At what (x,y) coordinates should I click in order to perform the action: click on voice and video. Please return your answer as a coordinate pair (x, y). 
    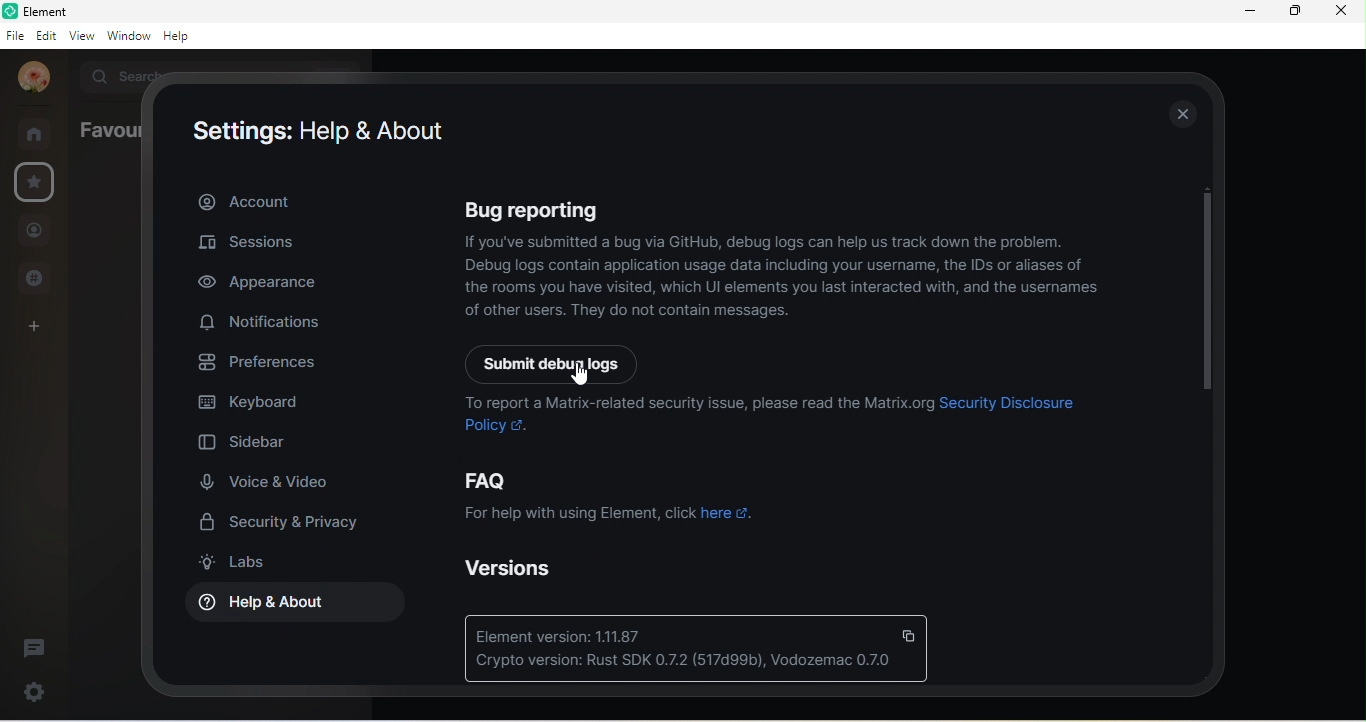
    Looking at the image, I should click on (282, 484).